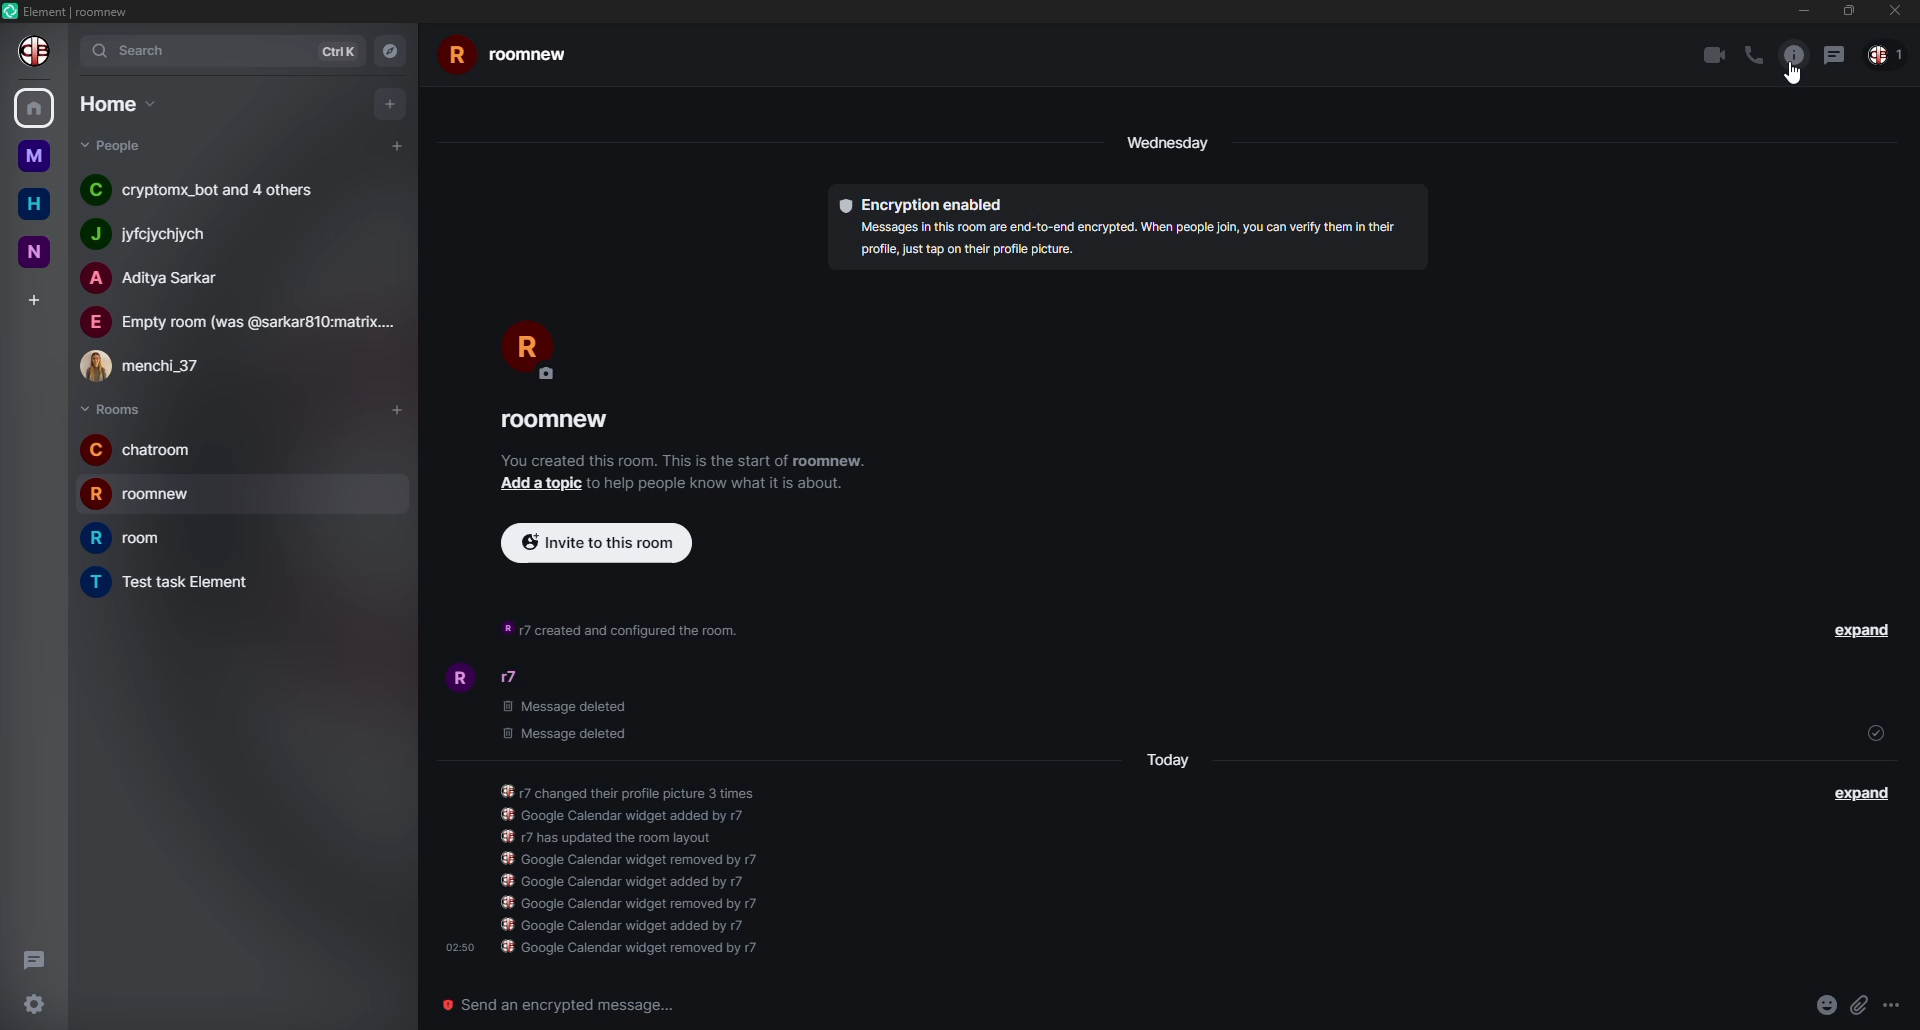 The width and height of the screenshot is (1920, 1030). Describe the element at coordinates (1898, 10) in the screenshot. I see `close` at that location.